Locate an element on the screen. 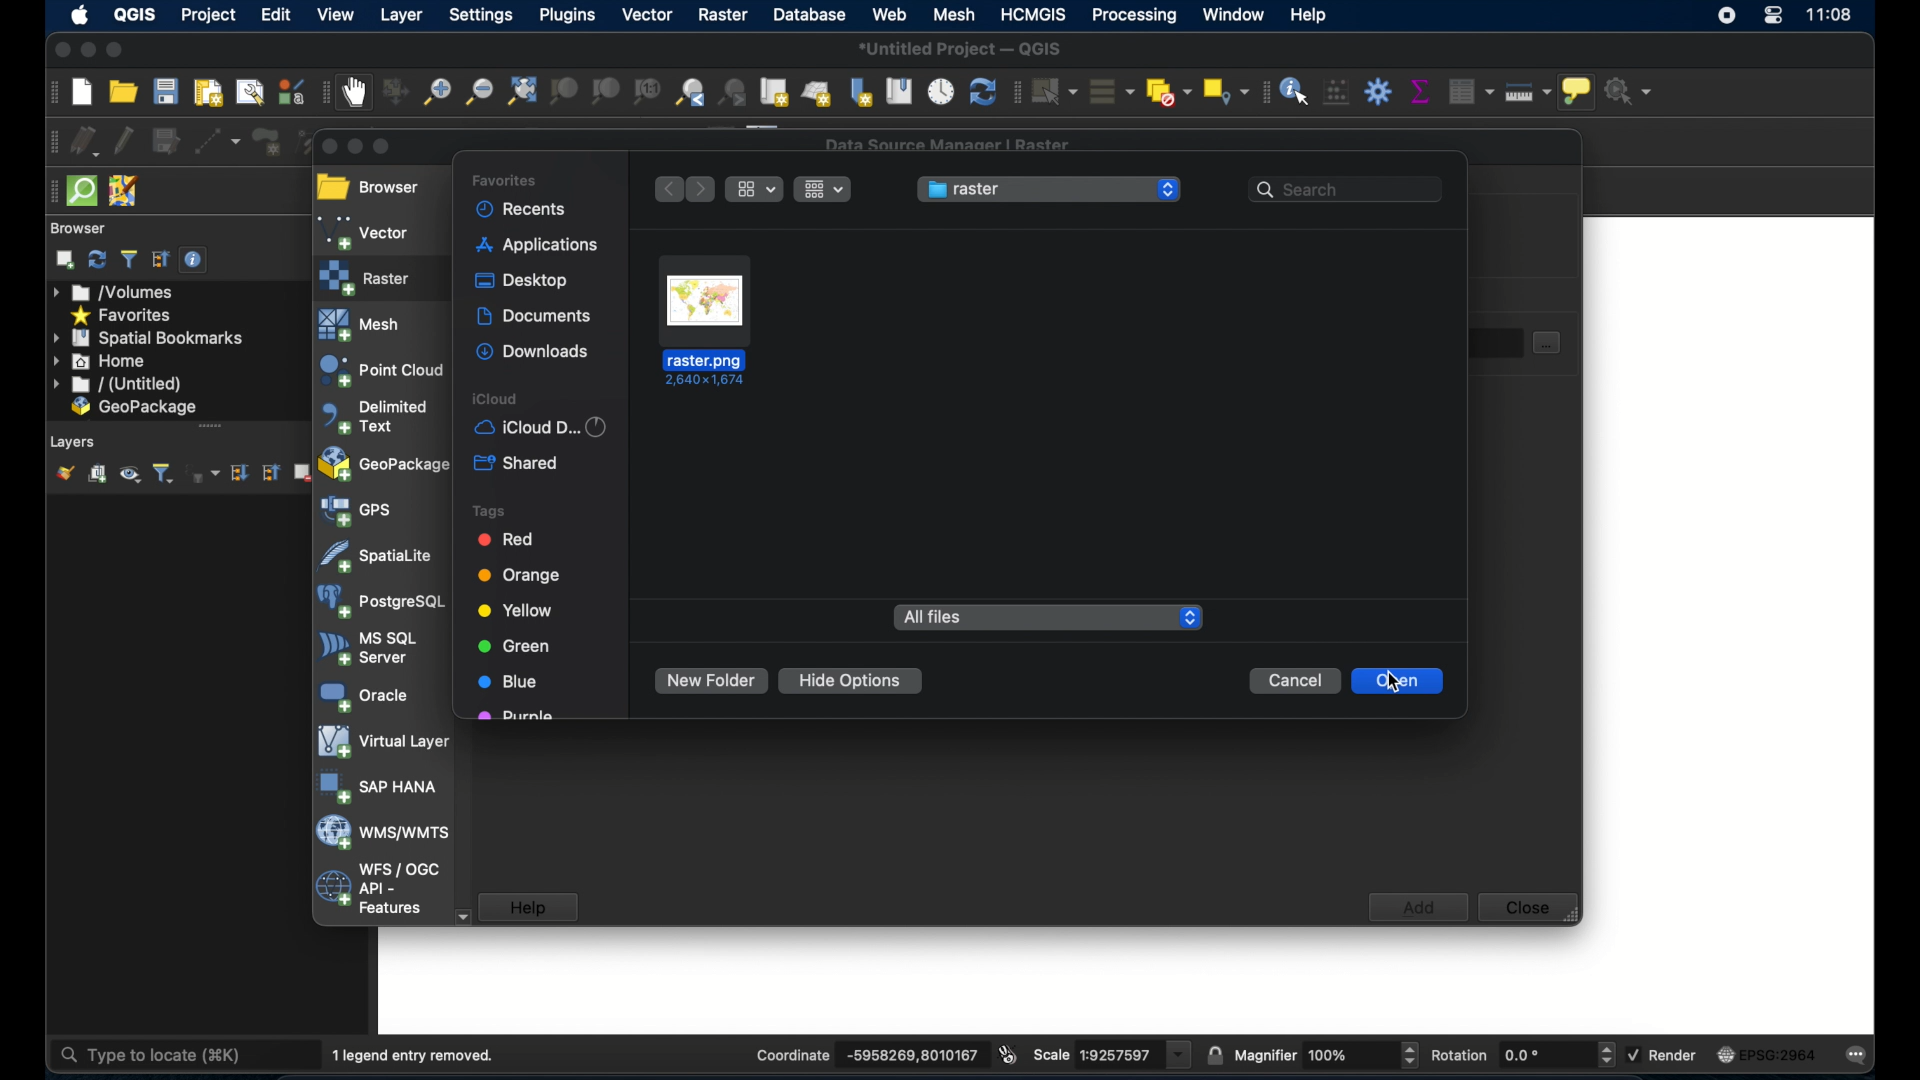  documents is located at coordinates (538, 317).